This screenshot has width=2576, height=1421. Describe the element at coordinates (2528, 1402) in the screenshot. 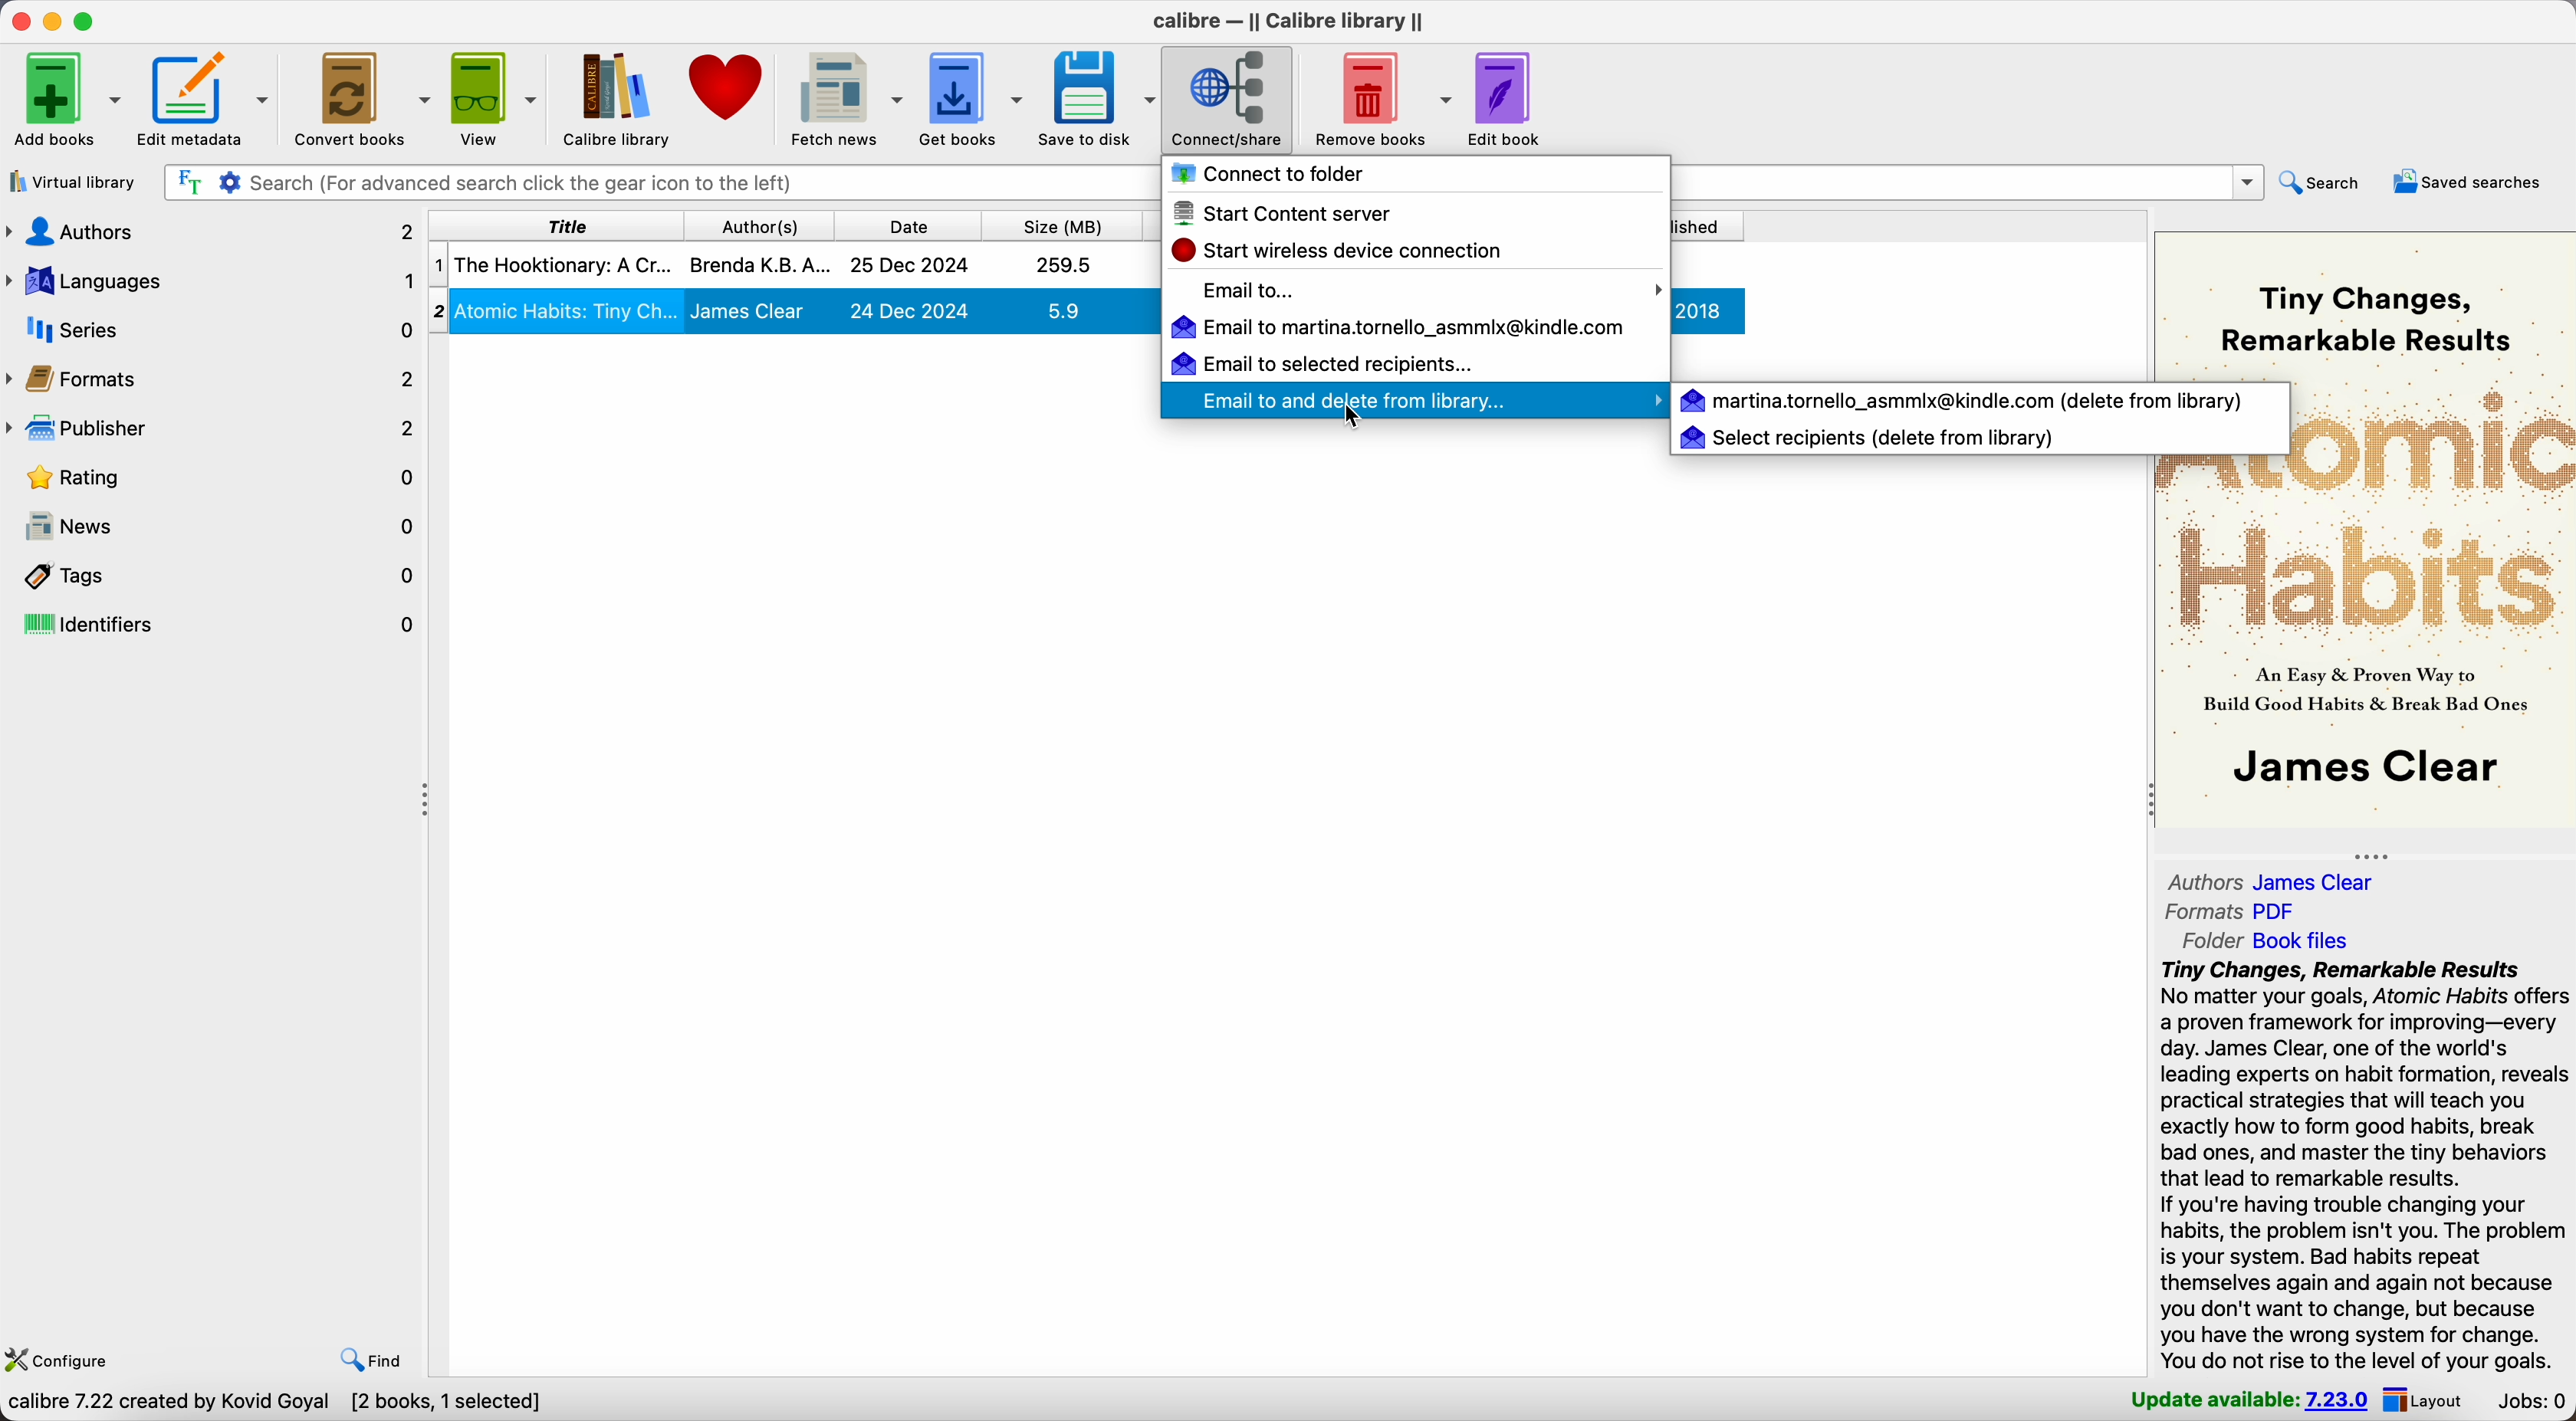

I see `Jobs: 0` at that location.